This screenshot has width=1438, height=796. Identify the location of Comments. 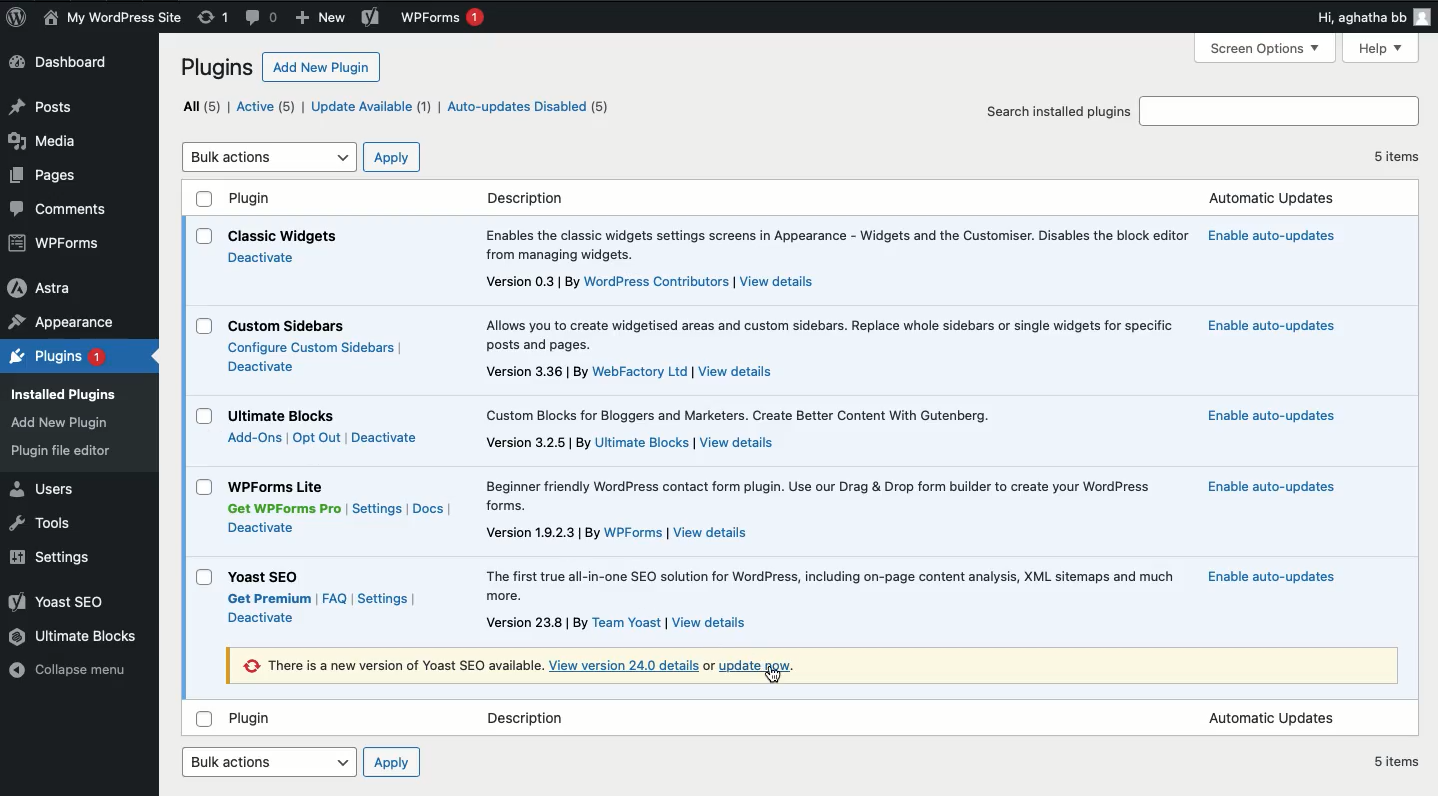
(68, 211).